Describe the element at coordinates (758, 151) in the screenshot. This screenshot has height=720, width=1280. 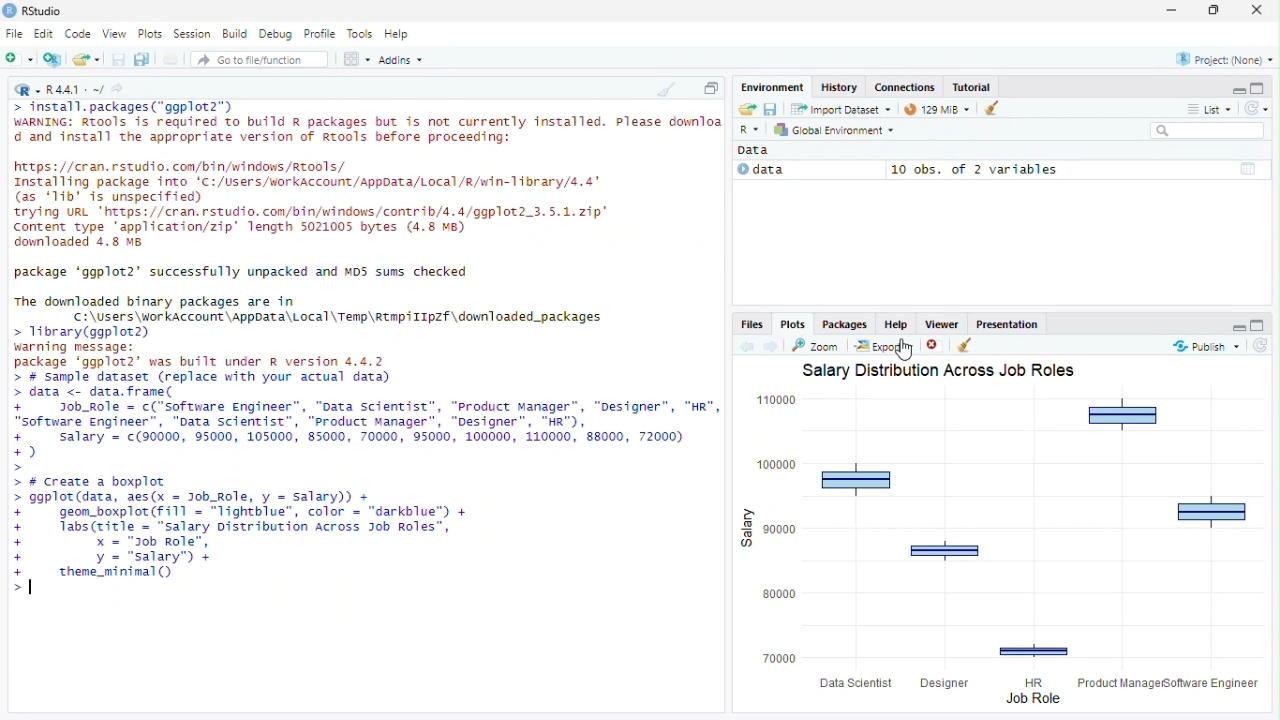
I see `Data` at that location.